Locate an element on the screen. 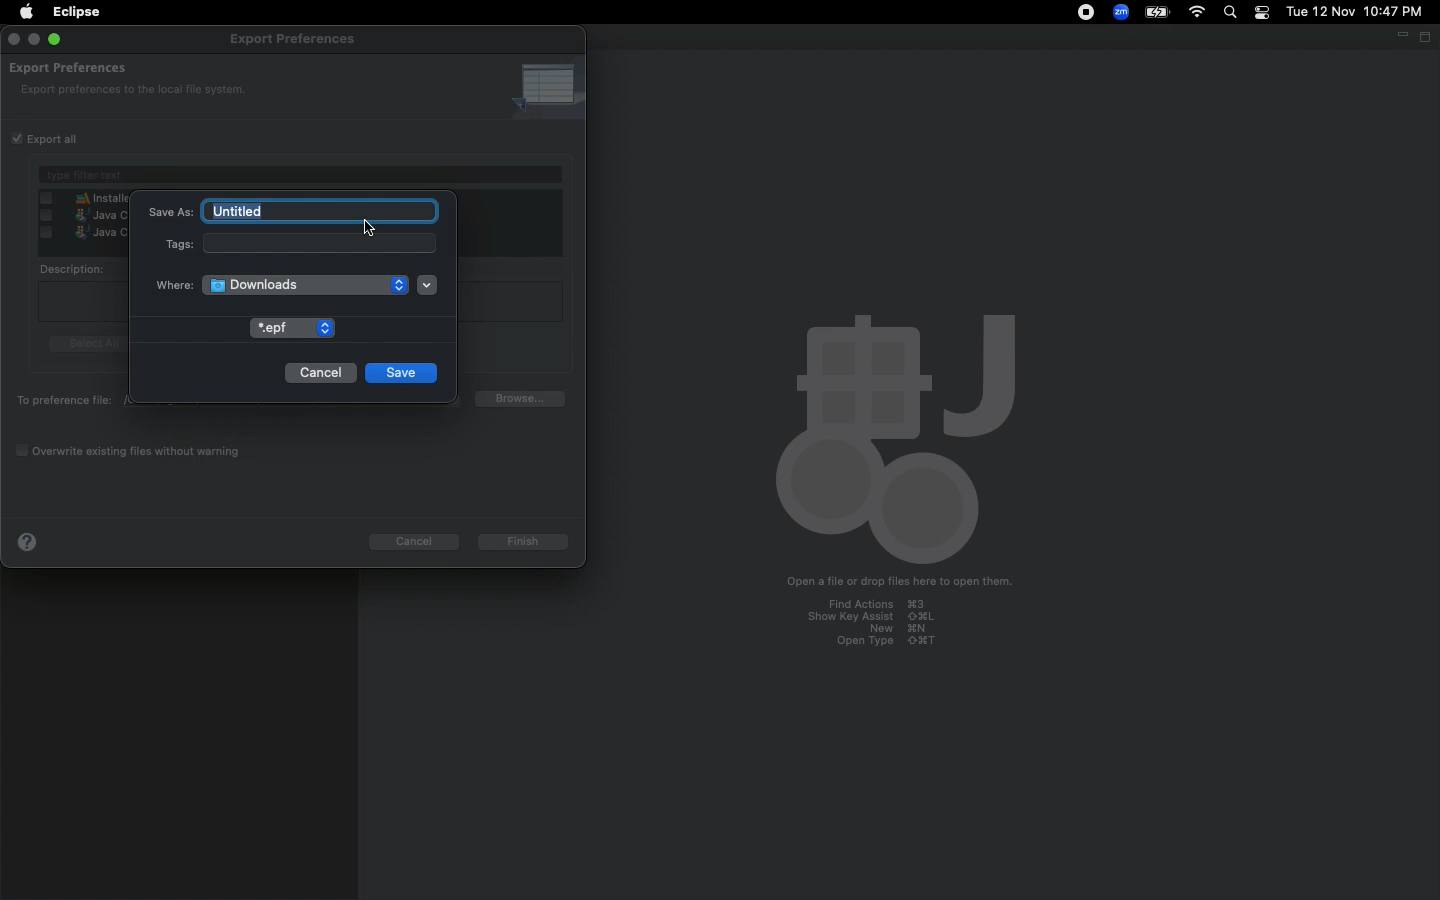 The image size is (1440, 900). Browse is located at coordinates (527, 400).